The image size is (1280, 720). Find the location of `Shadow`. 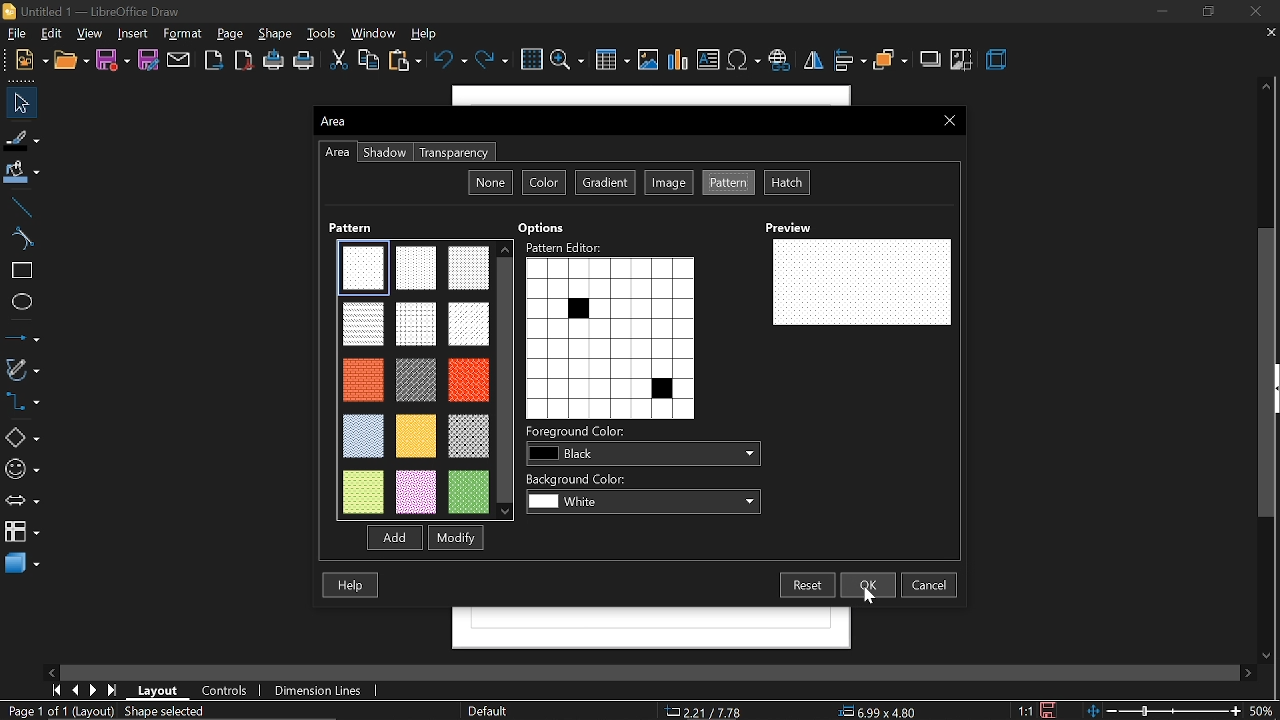

Shadow is located at coordinates (386, 152).